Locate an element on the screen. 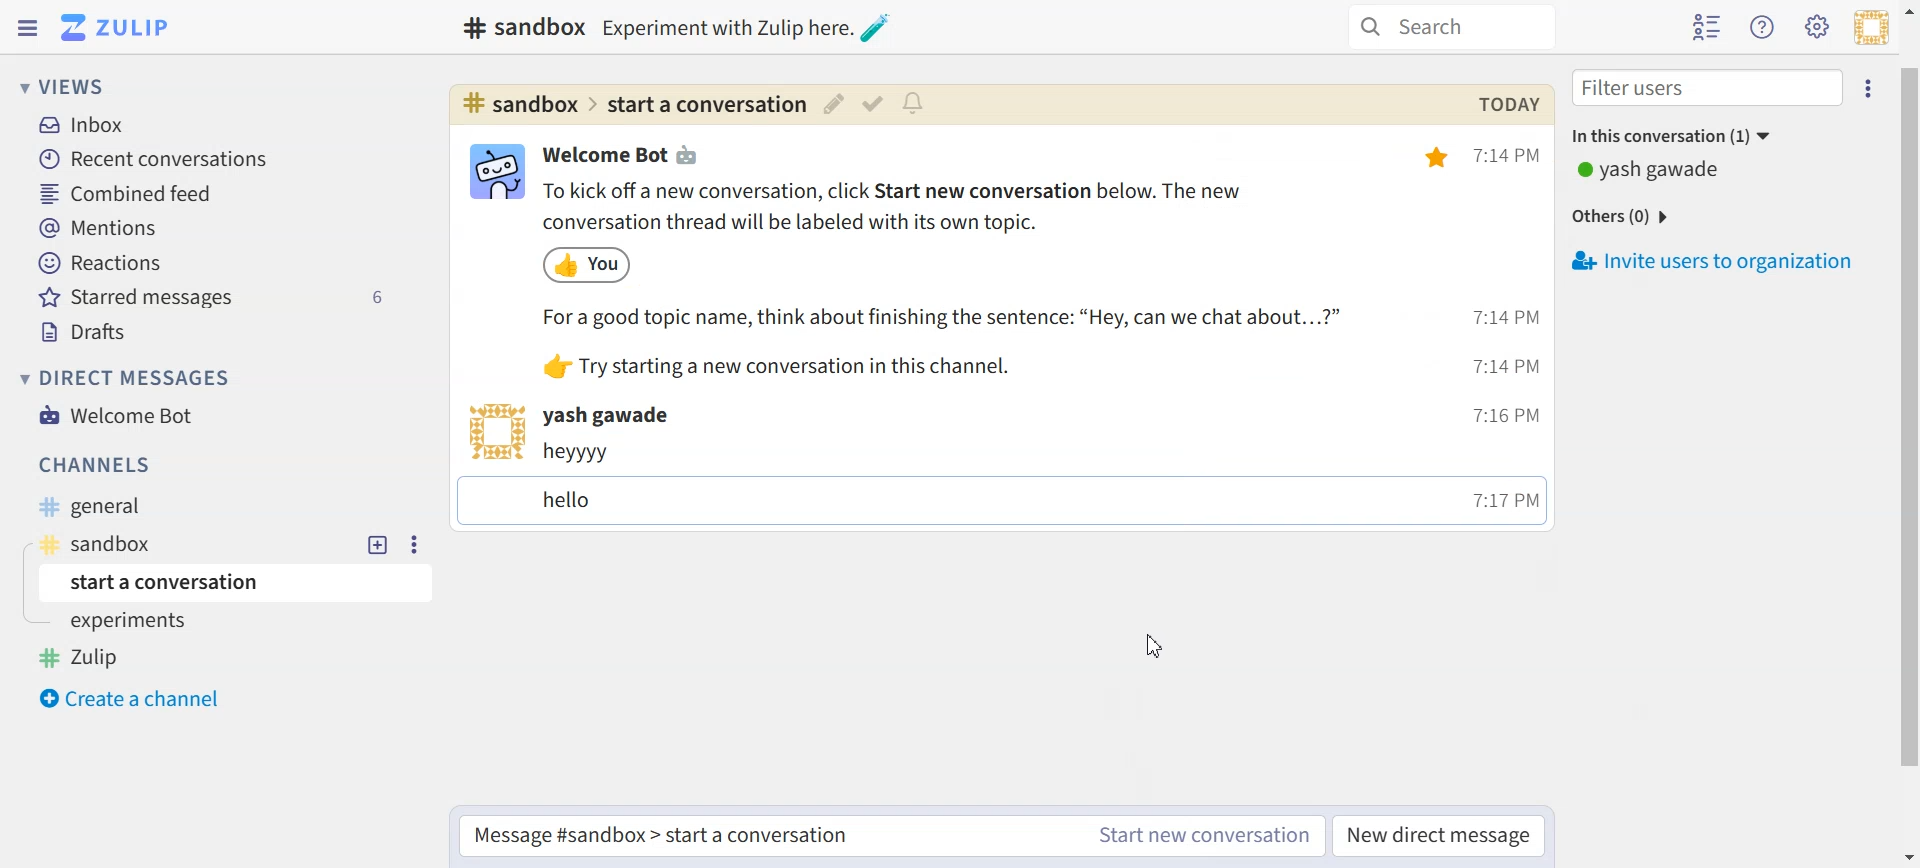 The height and width of the screenshot is (868, 1920). In this conversation is located at coordinates (1724, 134).